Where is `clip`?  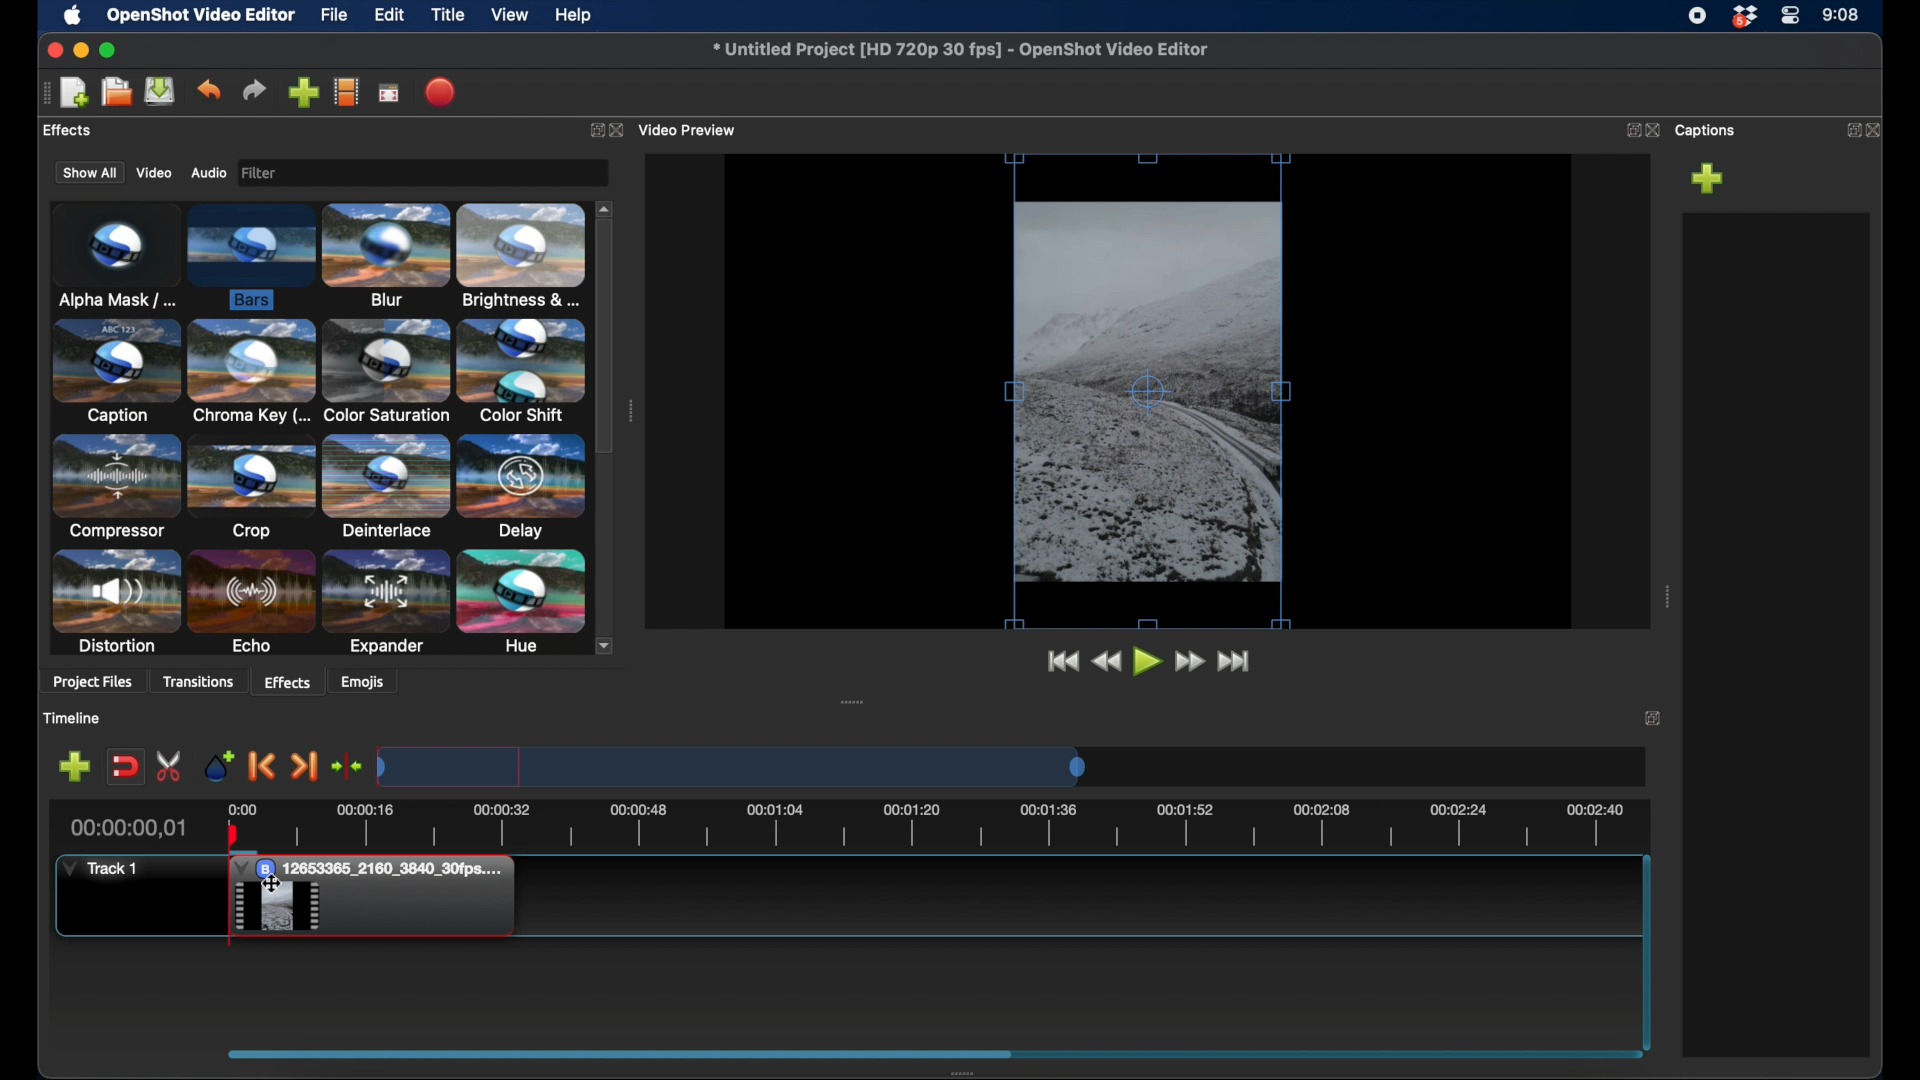
clip is located at coordinates (411, 900).